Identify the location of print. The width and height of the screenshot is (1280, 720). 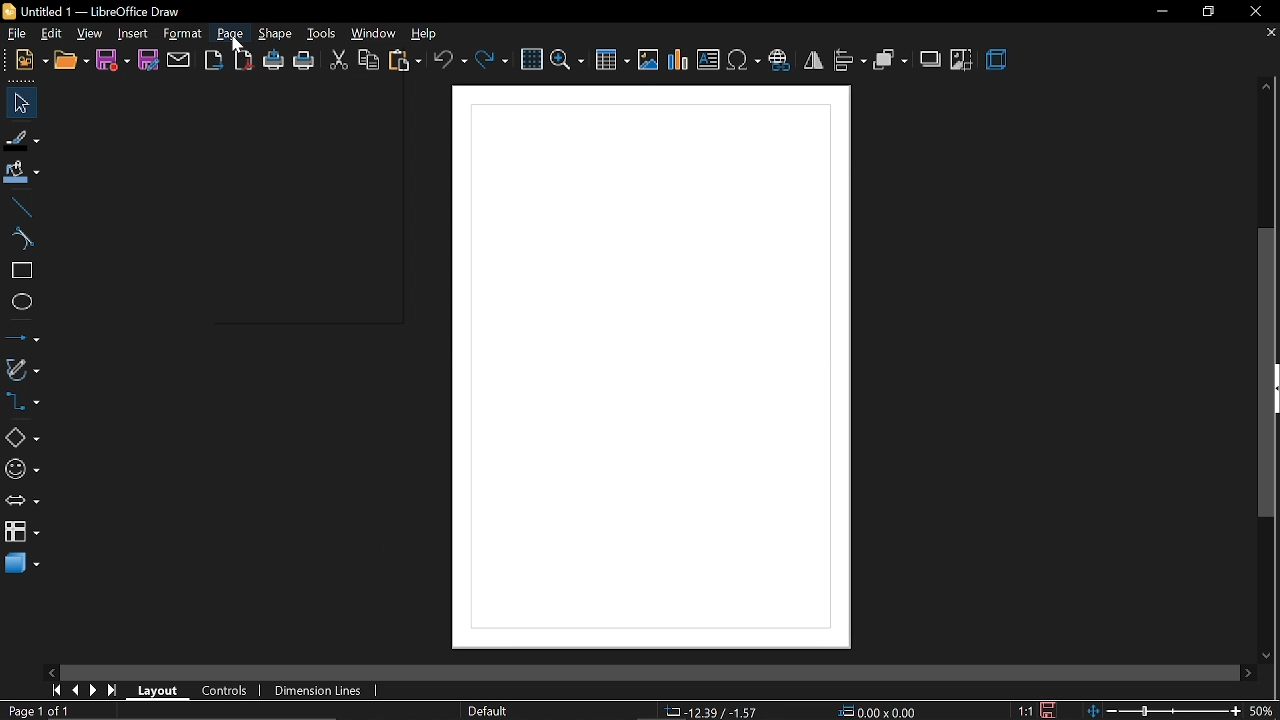
(304, 63).